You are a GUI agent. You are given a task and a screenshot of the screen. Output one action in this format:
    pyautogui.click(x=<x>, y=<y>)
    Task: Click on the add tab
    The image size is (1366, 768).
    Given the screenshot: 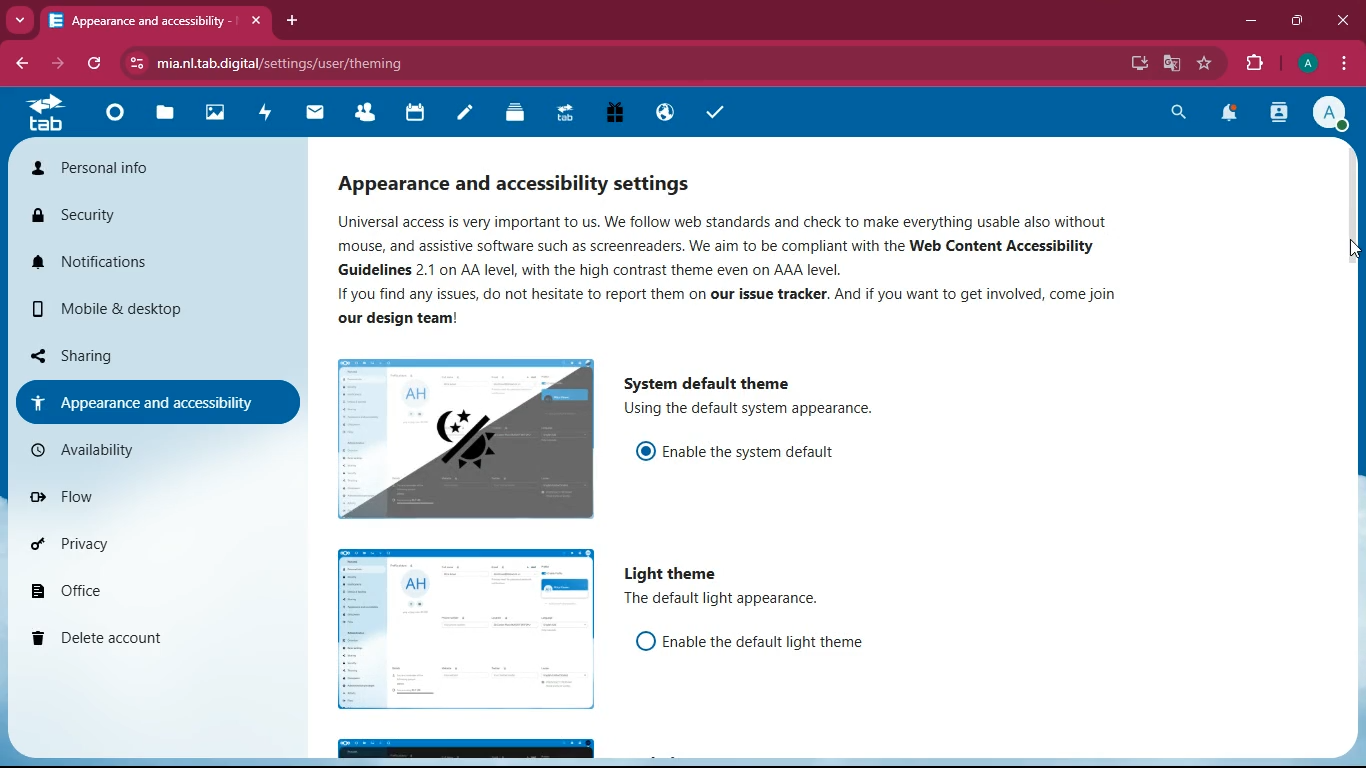 What is the action you would take?
    pyautogui.click(x=292, y=21)
    